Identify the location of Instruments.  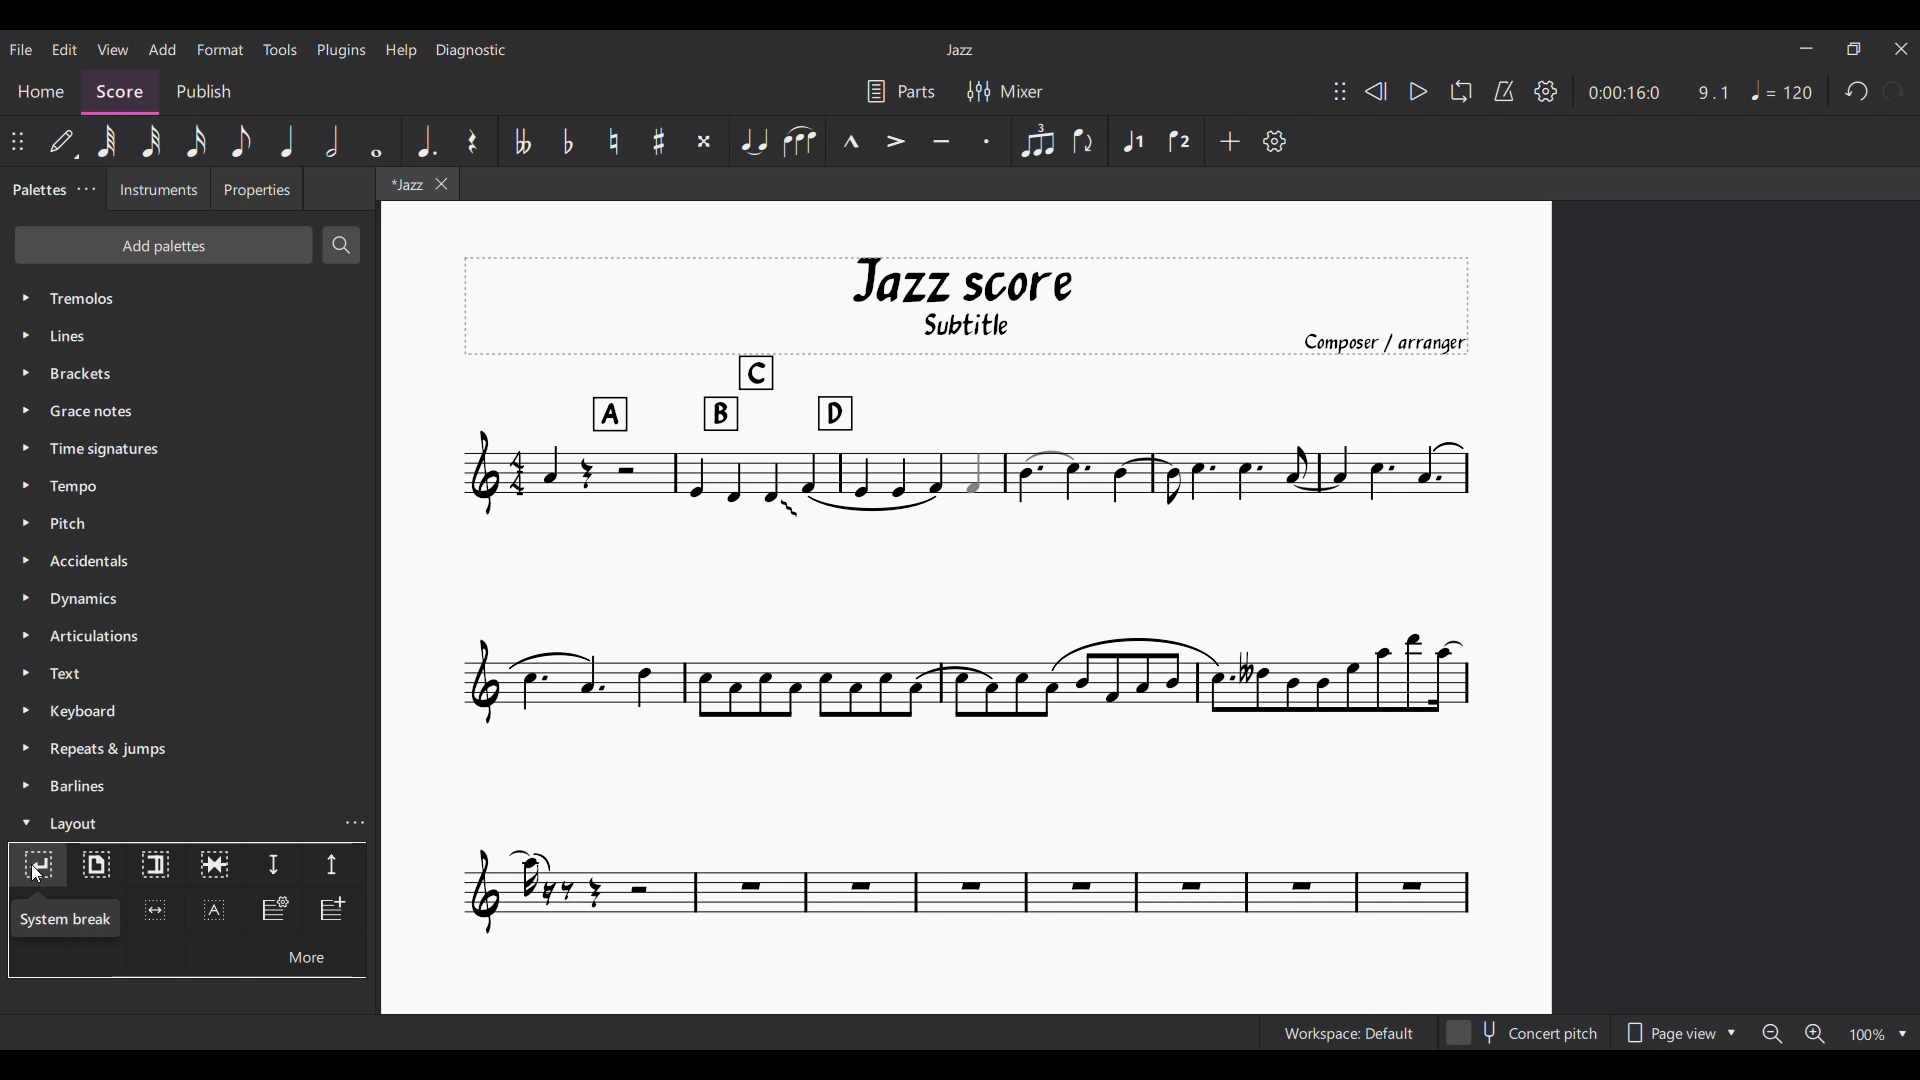
(159, 189).